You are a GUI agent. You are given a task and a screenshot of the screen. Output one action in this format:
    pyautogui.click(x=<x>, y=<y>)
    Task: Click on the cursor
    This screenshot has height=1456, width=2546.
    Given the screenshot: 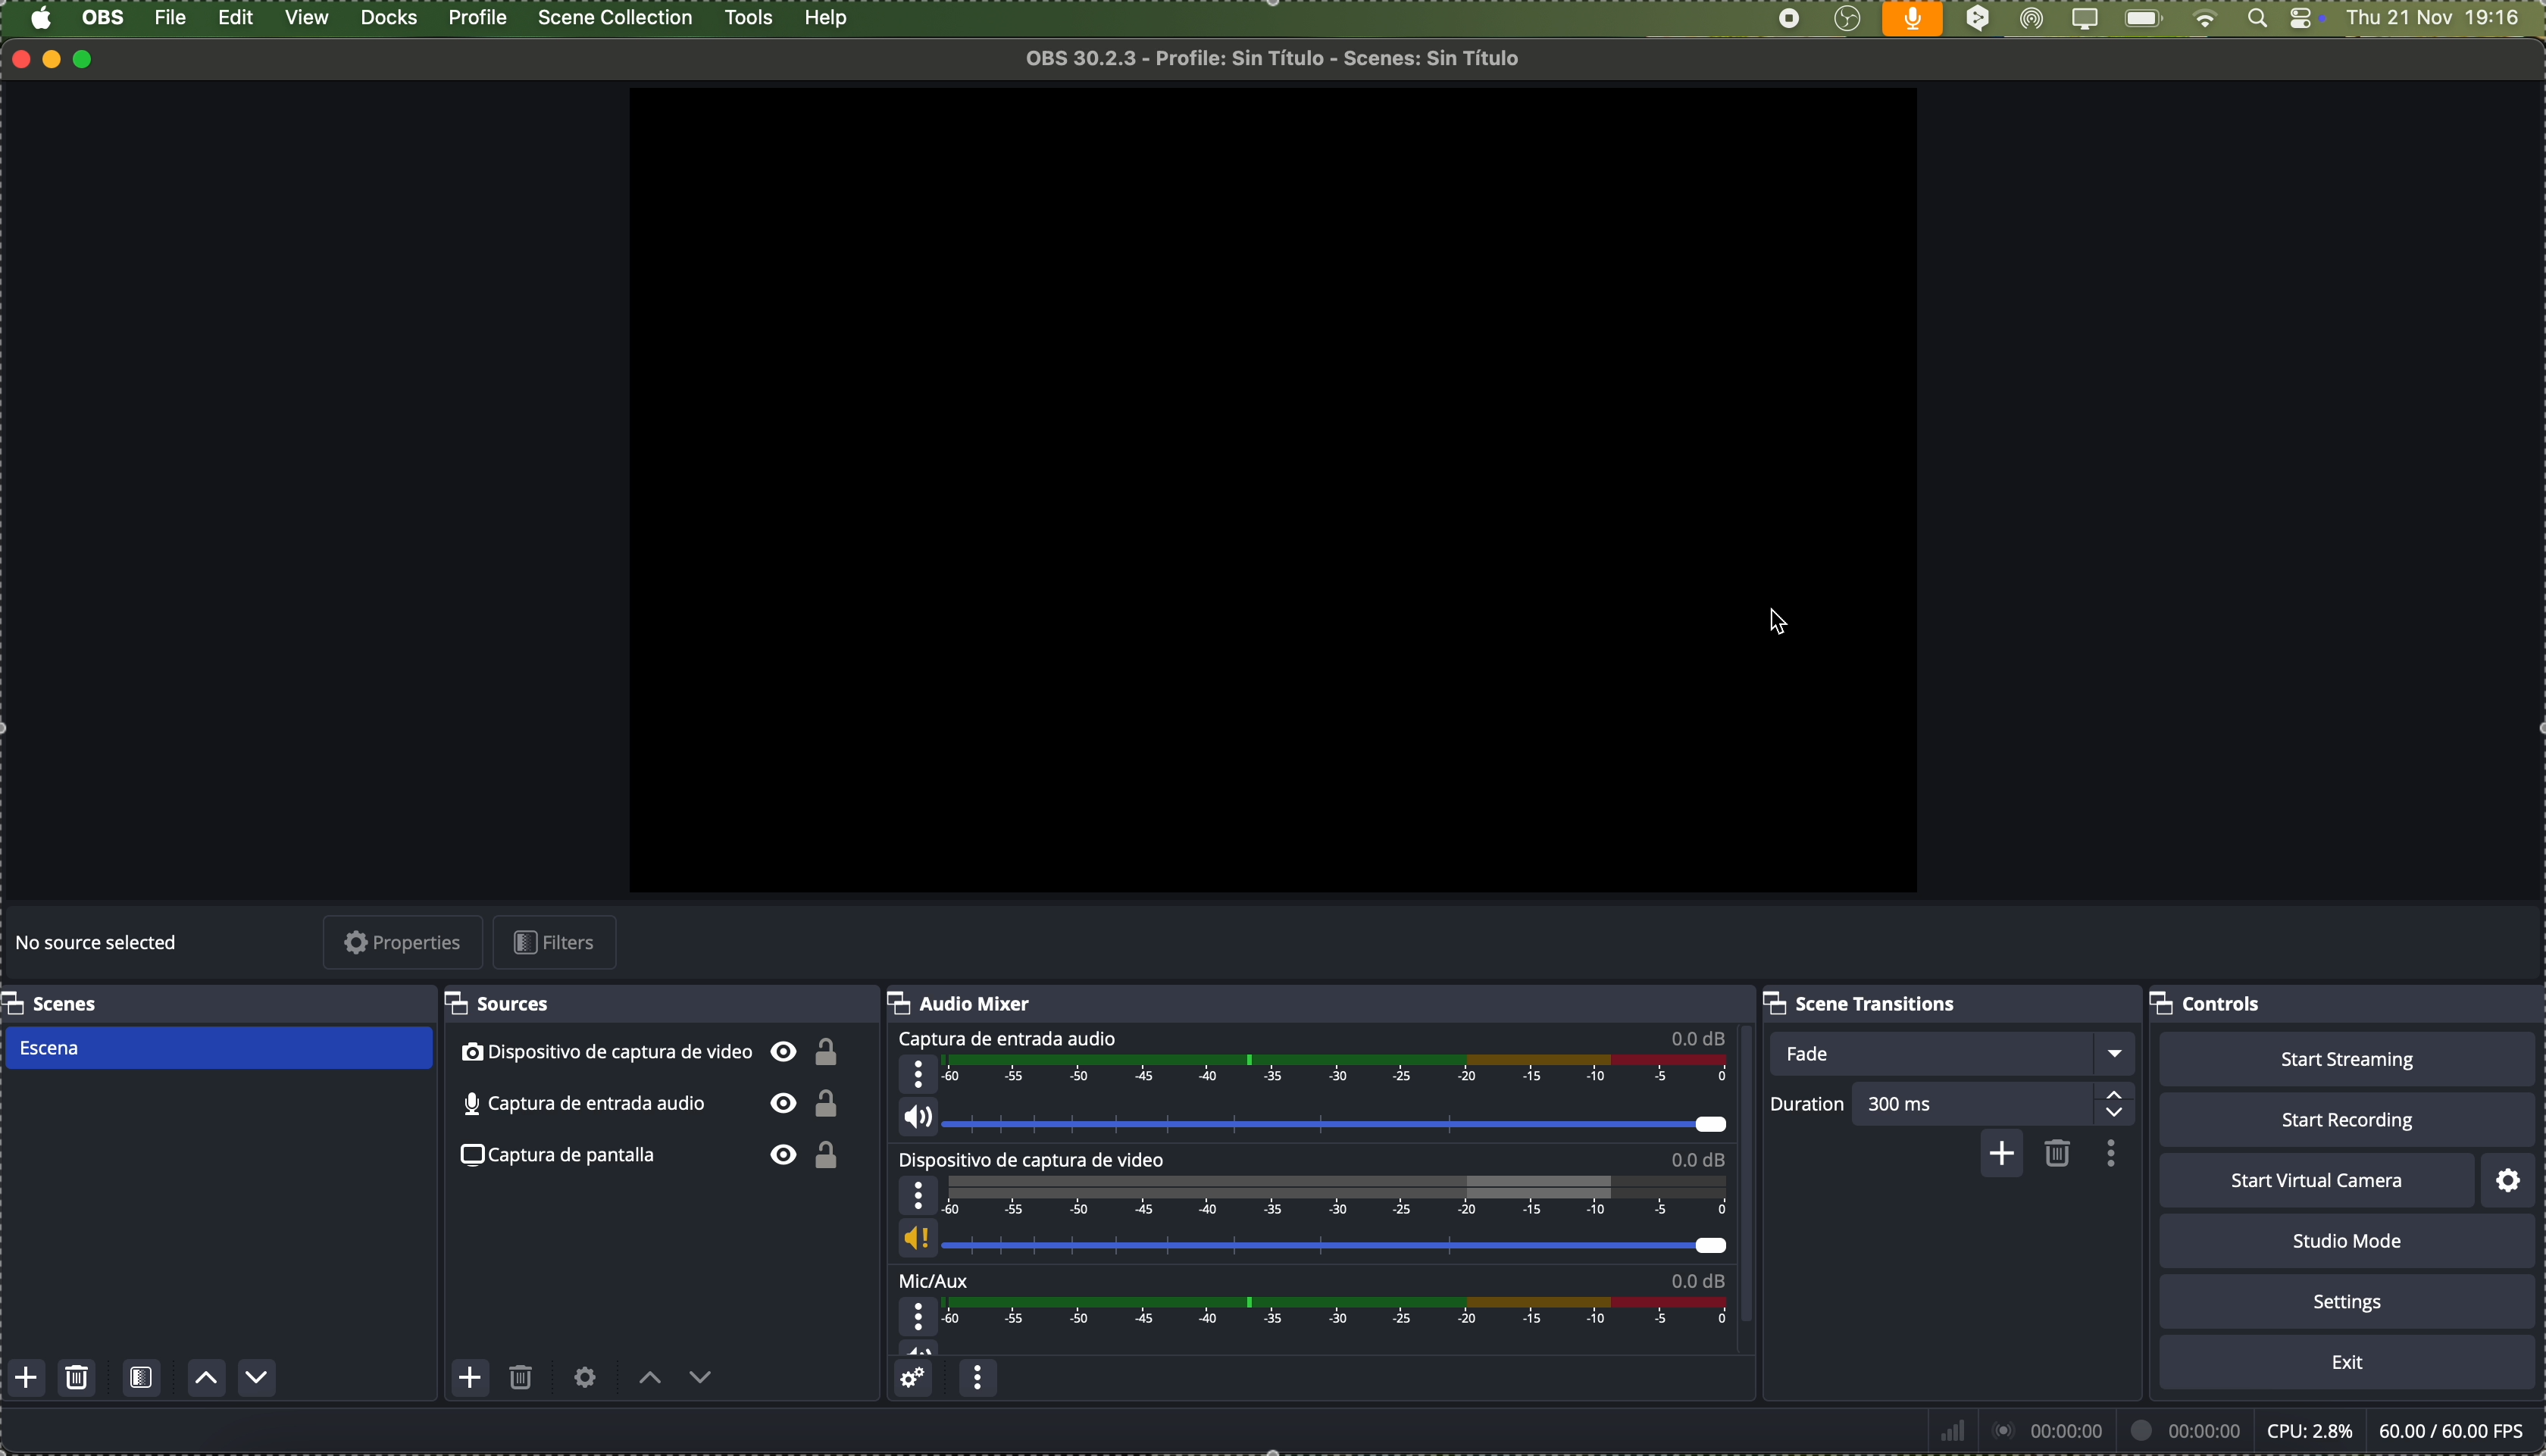 What is the action you would take?
    pyautogui.click(x=1779, y=617)
    